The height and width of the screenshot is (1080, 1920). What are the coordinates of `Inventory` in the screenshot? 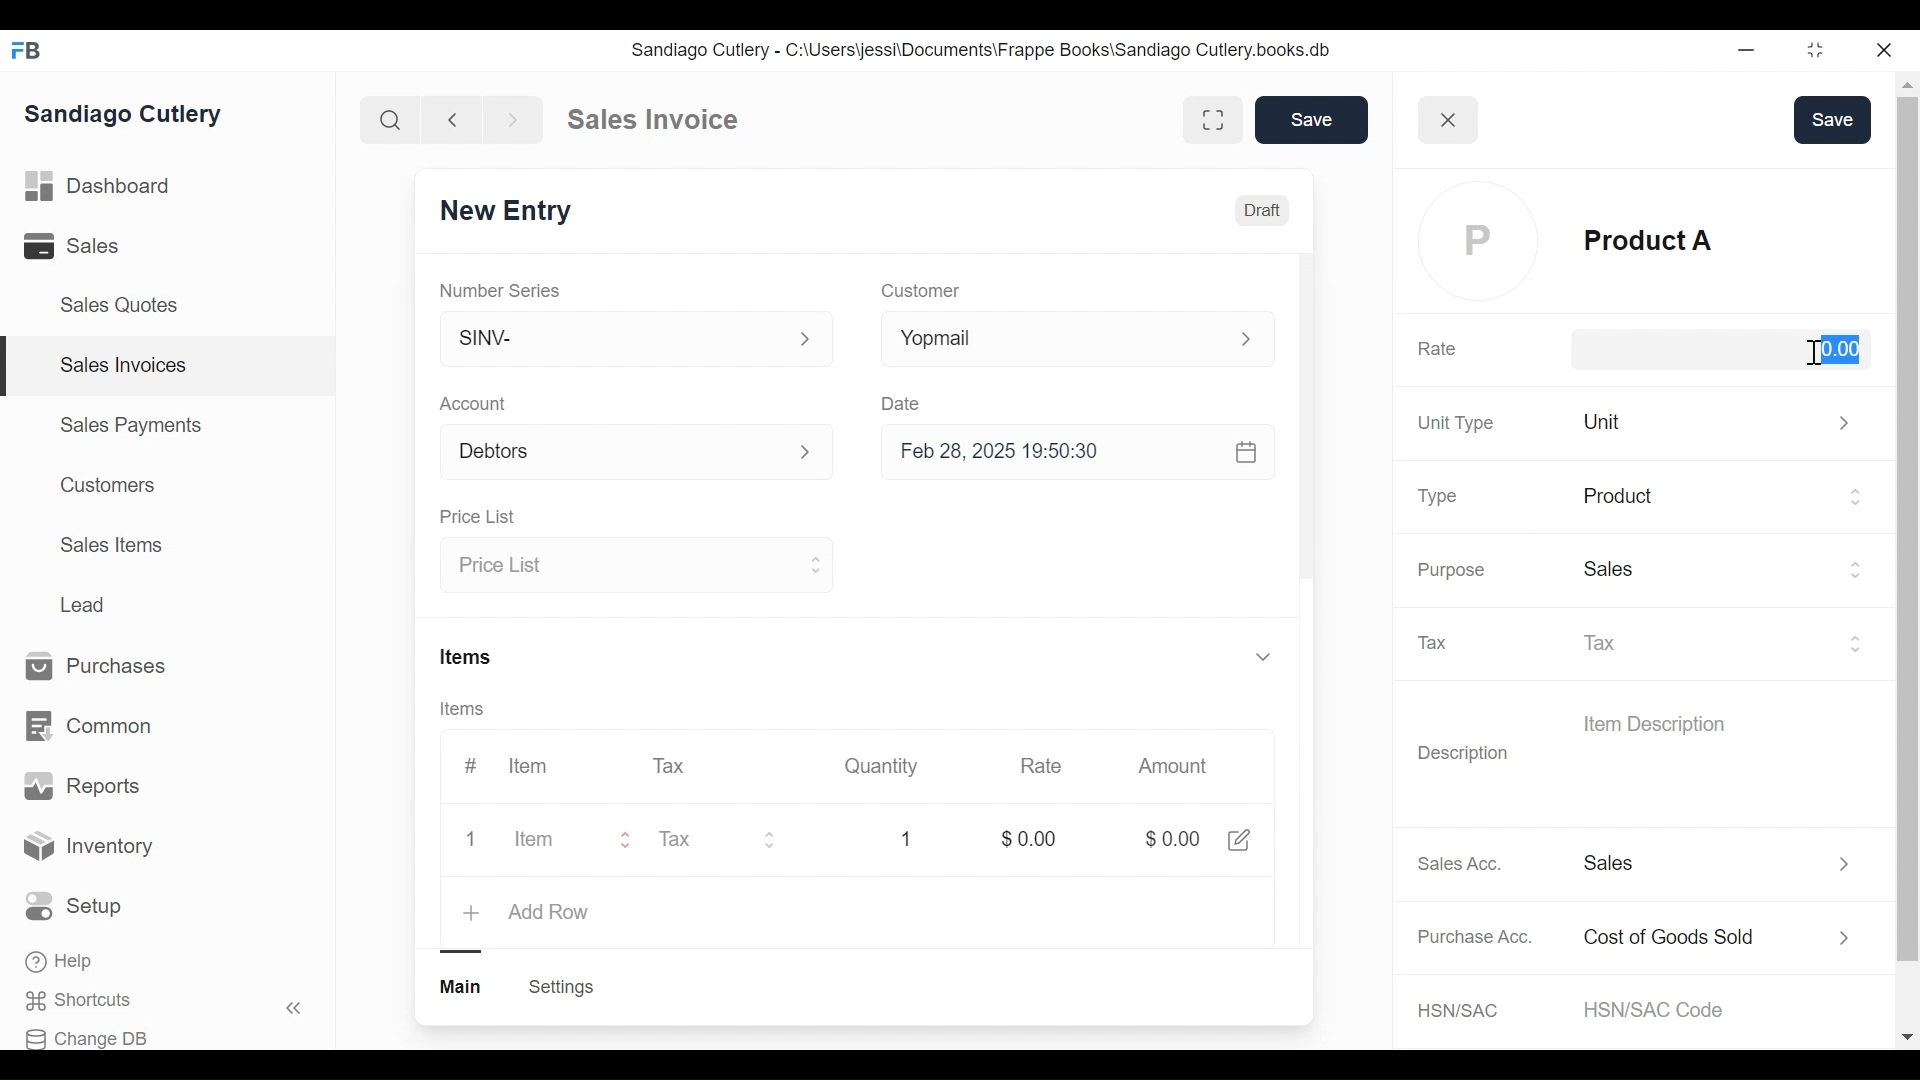 It's located at (88, 849).